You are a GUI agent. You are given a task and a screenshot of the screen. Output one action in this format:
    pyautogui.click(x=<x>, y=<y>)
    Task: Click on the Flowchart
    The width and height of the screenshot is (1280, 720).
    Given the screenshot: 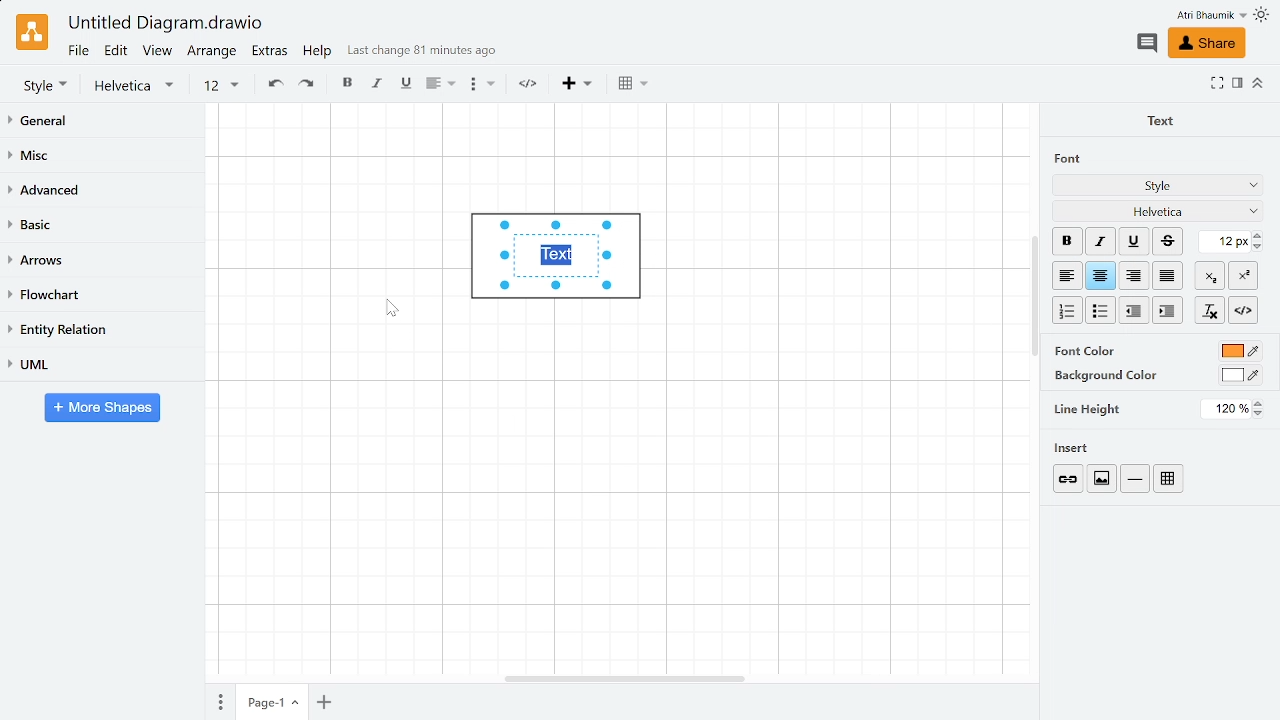 What is the action you would take?
    pyautogui.click(x=98, y=296)
    